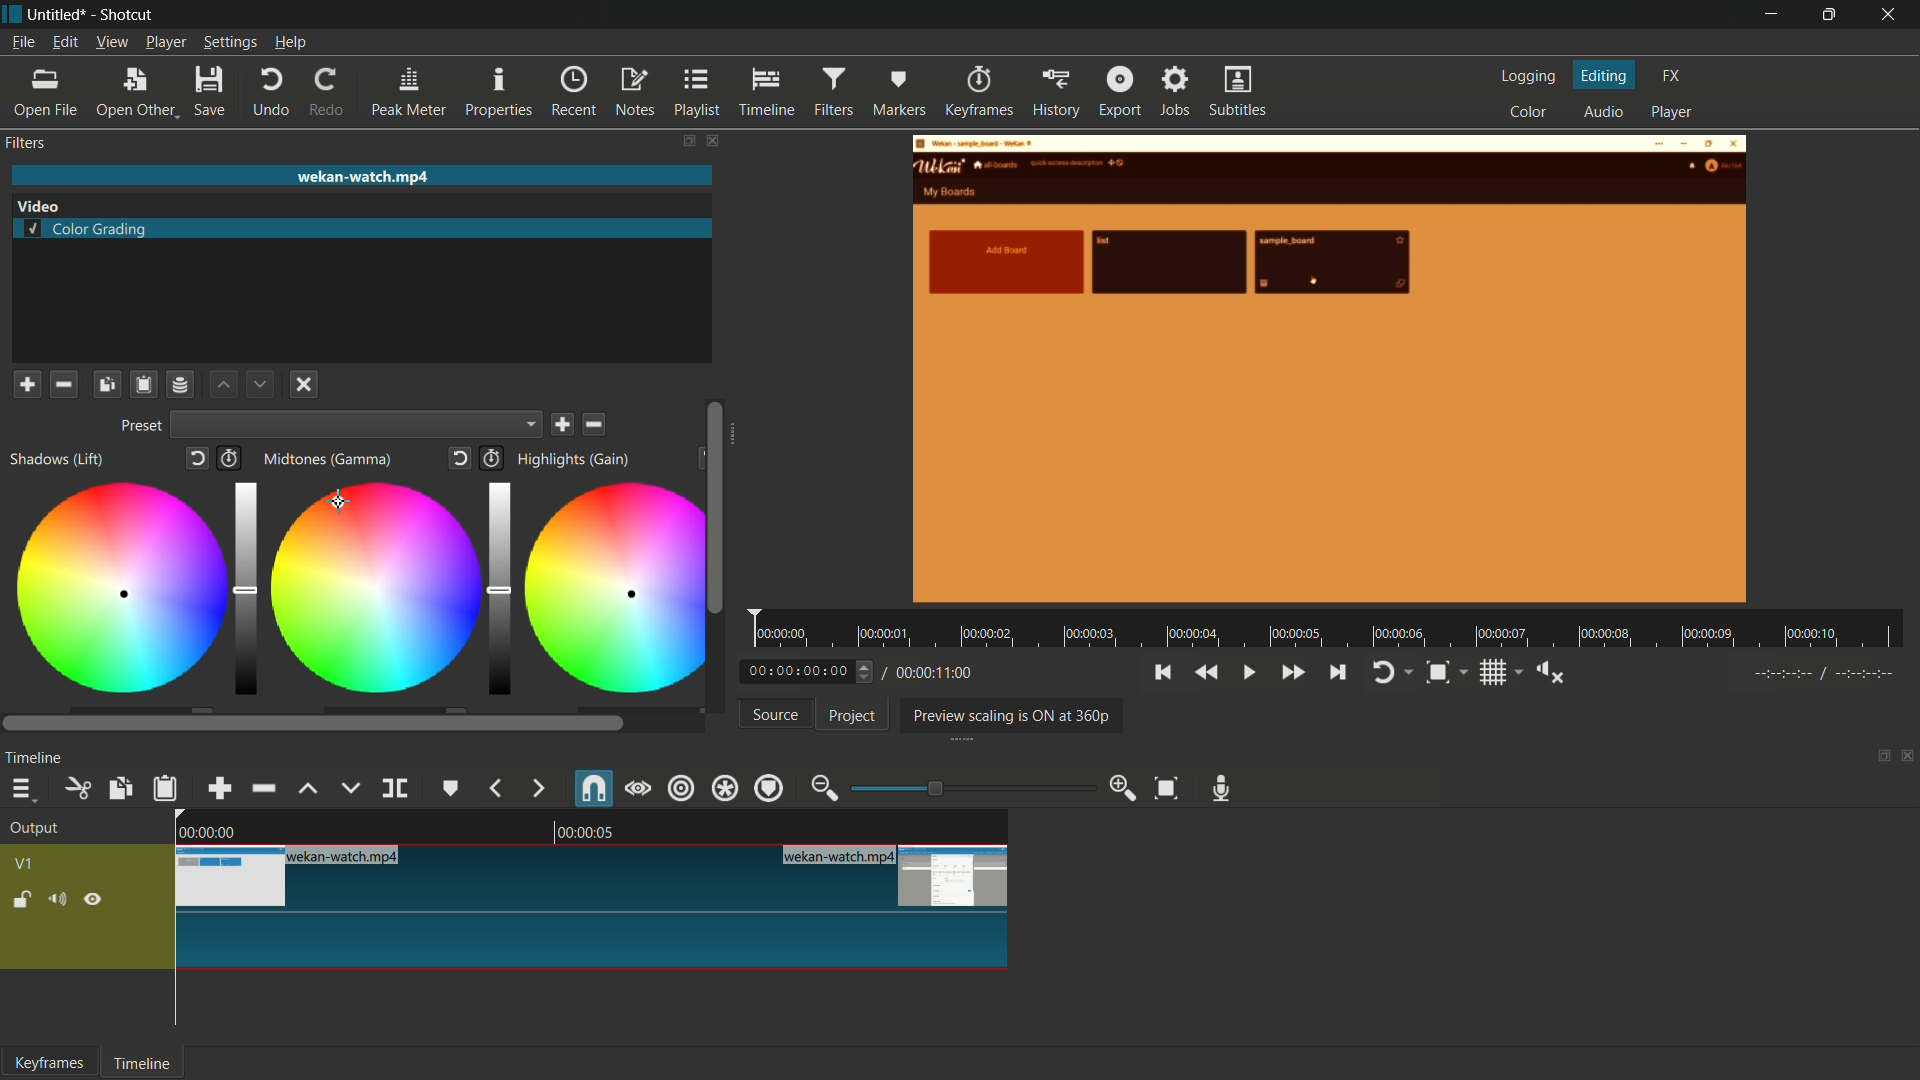  Describe the element at coordinates (637, 789) in the screenshot. I see `scrub while dragging` at that location.